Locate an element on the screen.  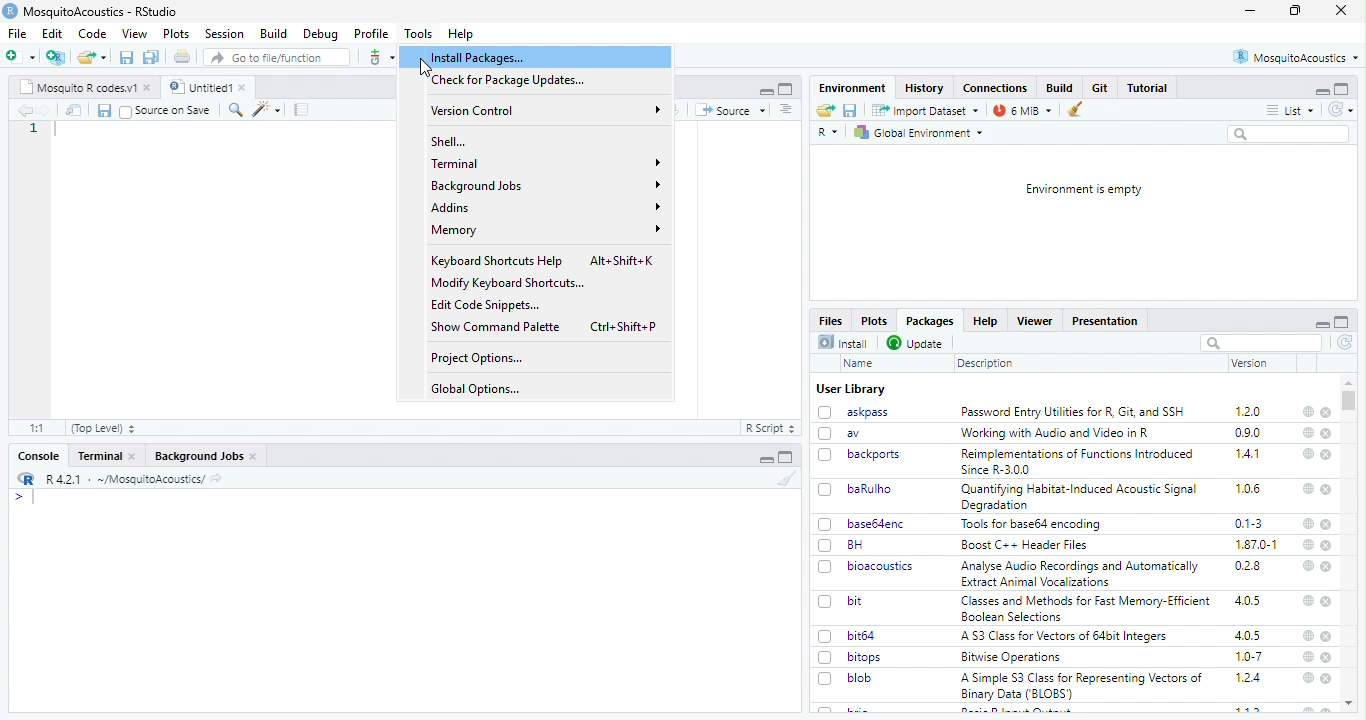
web is located at coordinates (1309, 412).